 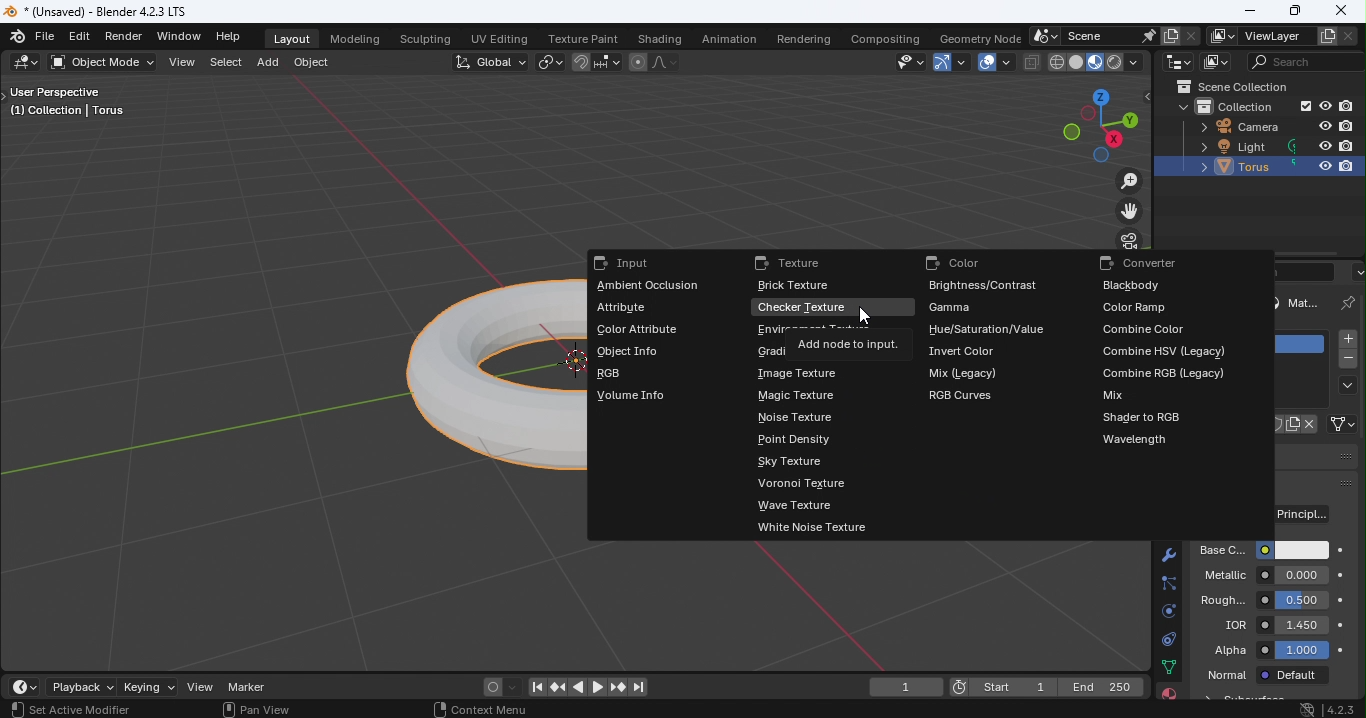 What do you see at coordinates (801, 485) in the screenshot?
I see `Voronoi texture` at bounding box center [801, 485].